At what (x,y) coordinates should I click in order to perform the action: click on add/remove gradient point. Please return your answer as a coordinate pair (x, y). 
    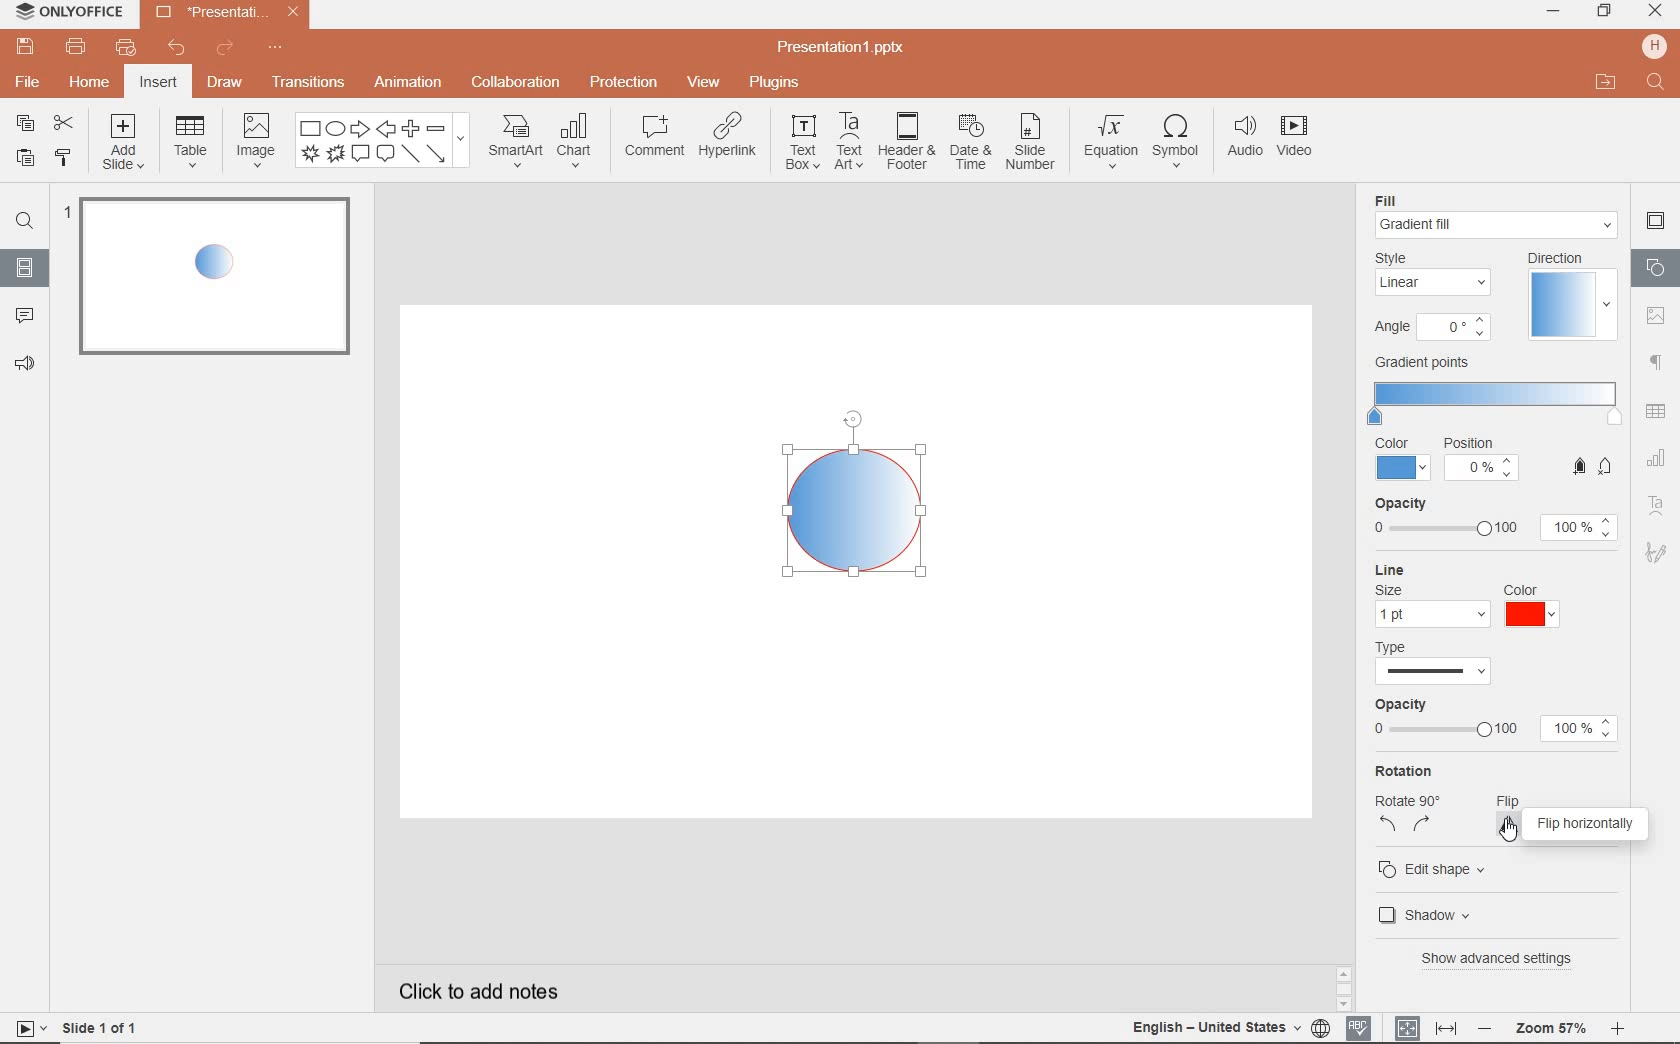
    Looking at the image, I should click on (1593, 465).